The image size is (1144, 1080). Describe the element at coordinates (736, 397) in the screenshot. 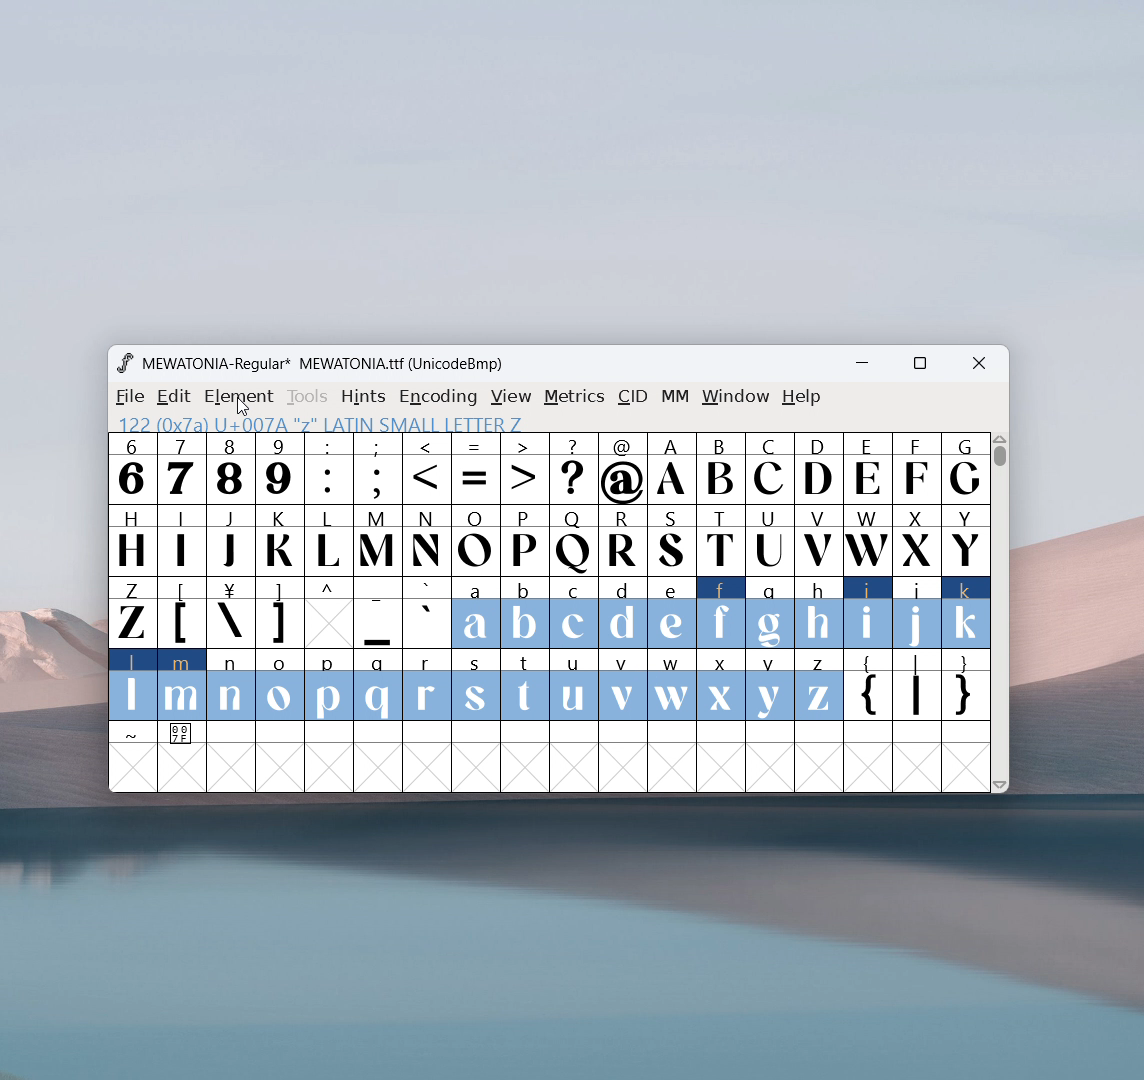

I see `window` at that location.